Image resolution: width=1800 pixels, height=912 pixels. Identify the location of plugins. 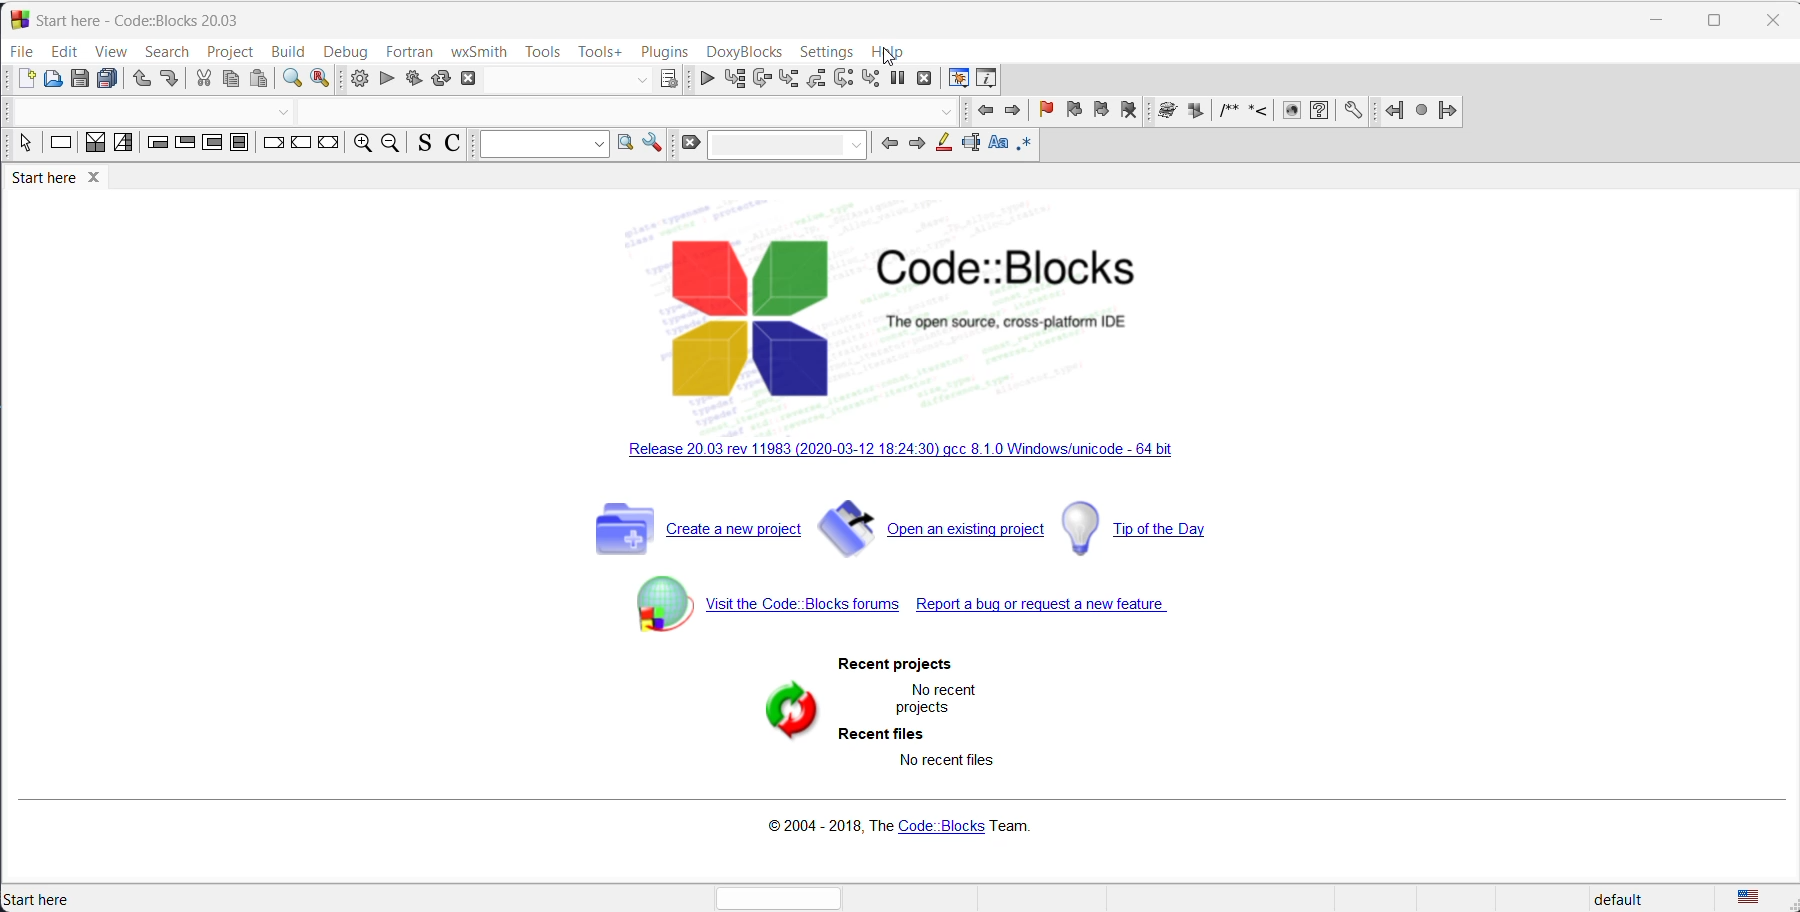
(663, 51).